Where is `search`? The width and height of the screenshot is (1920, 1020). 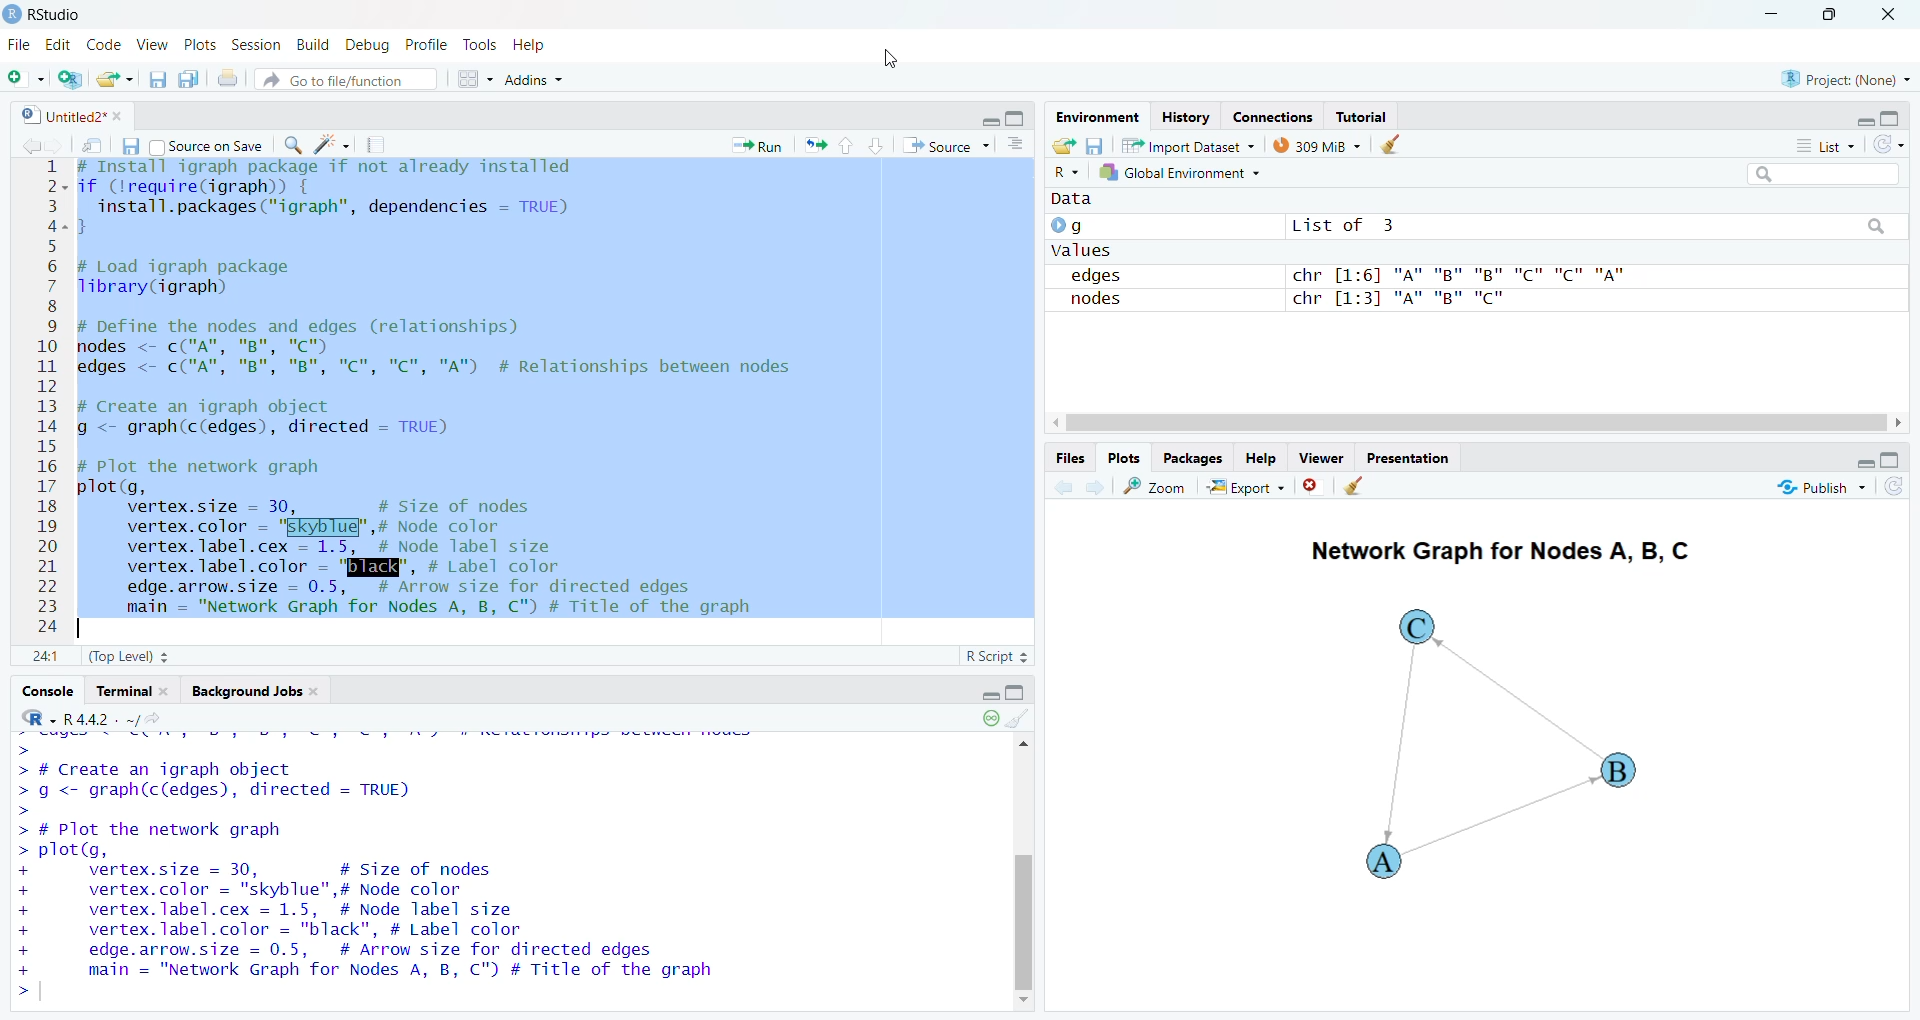 search is located at coordinates (1870, 227).